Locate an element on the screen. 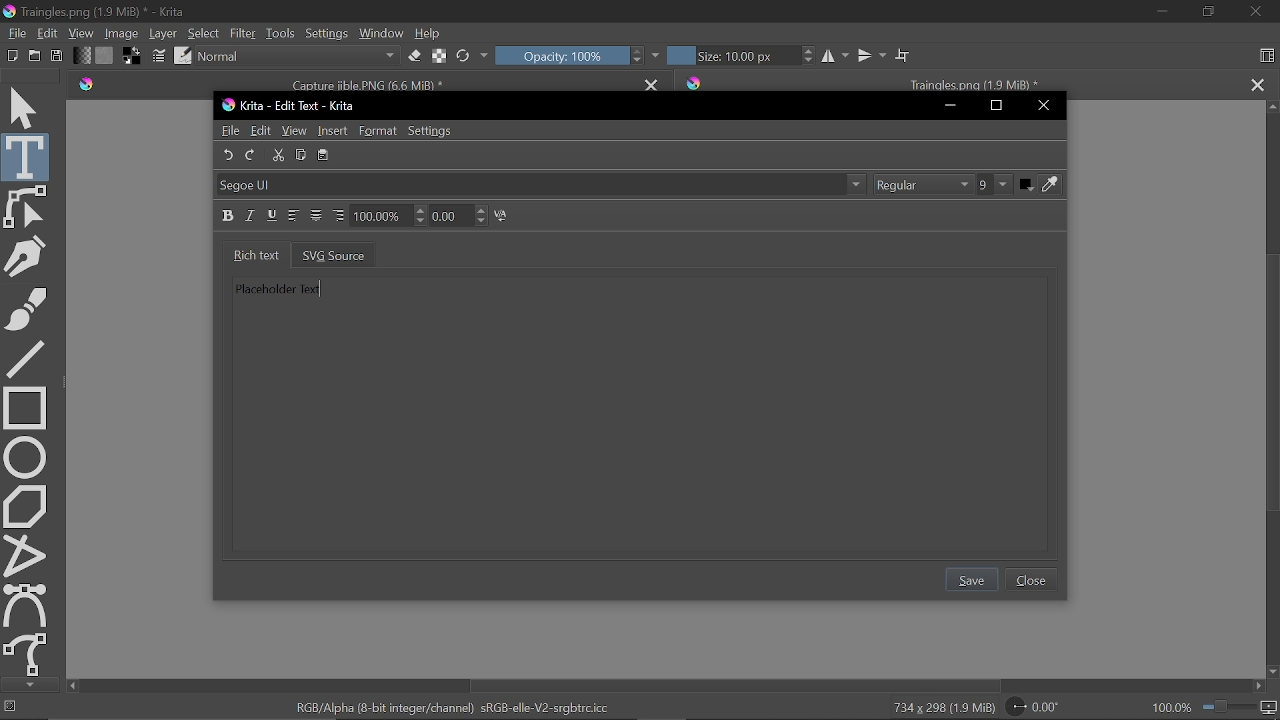 The width and height of the screenshot is (1280, 720). Horizontal mirror is located at coordinates (833, 56).